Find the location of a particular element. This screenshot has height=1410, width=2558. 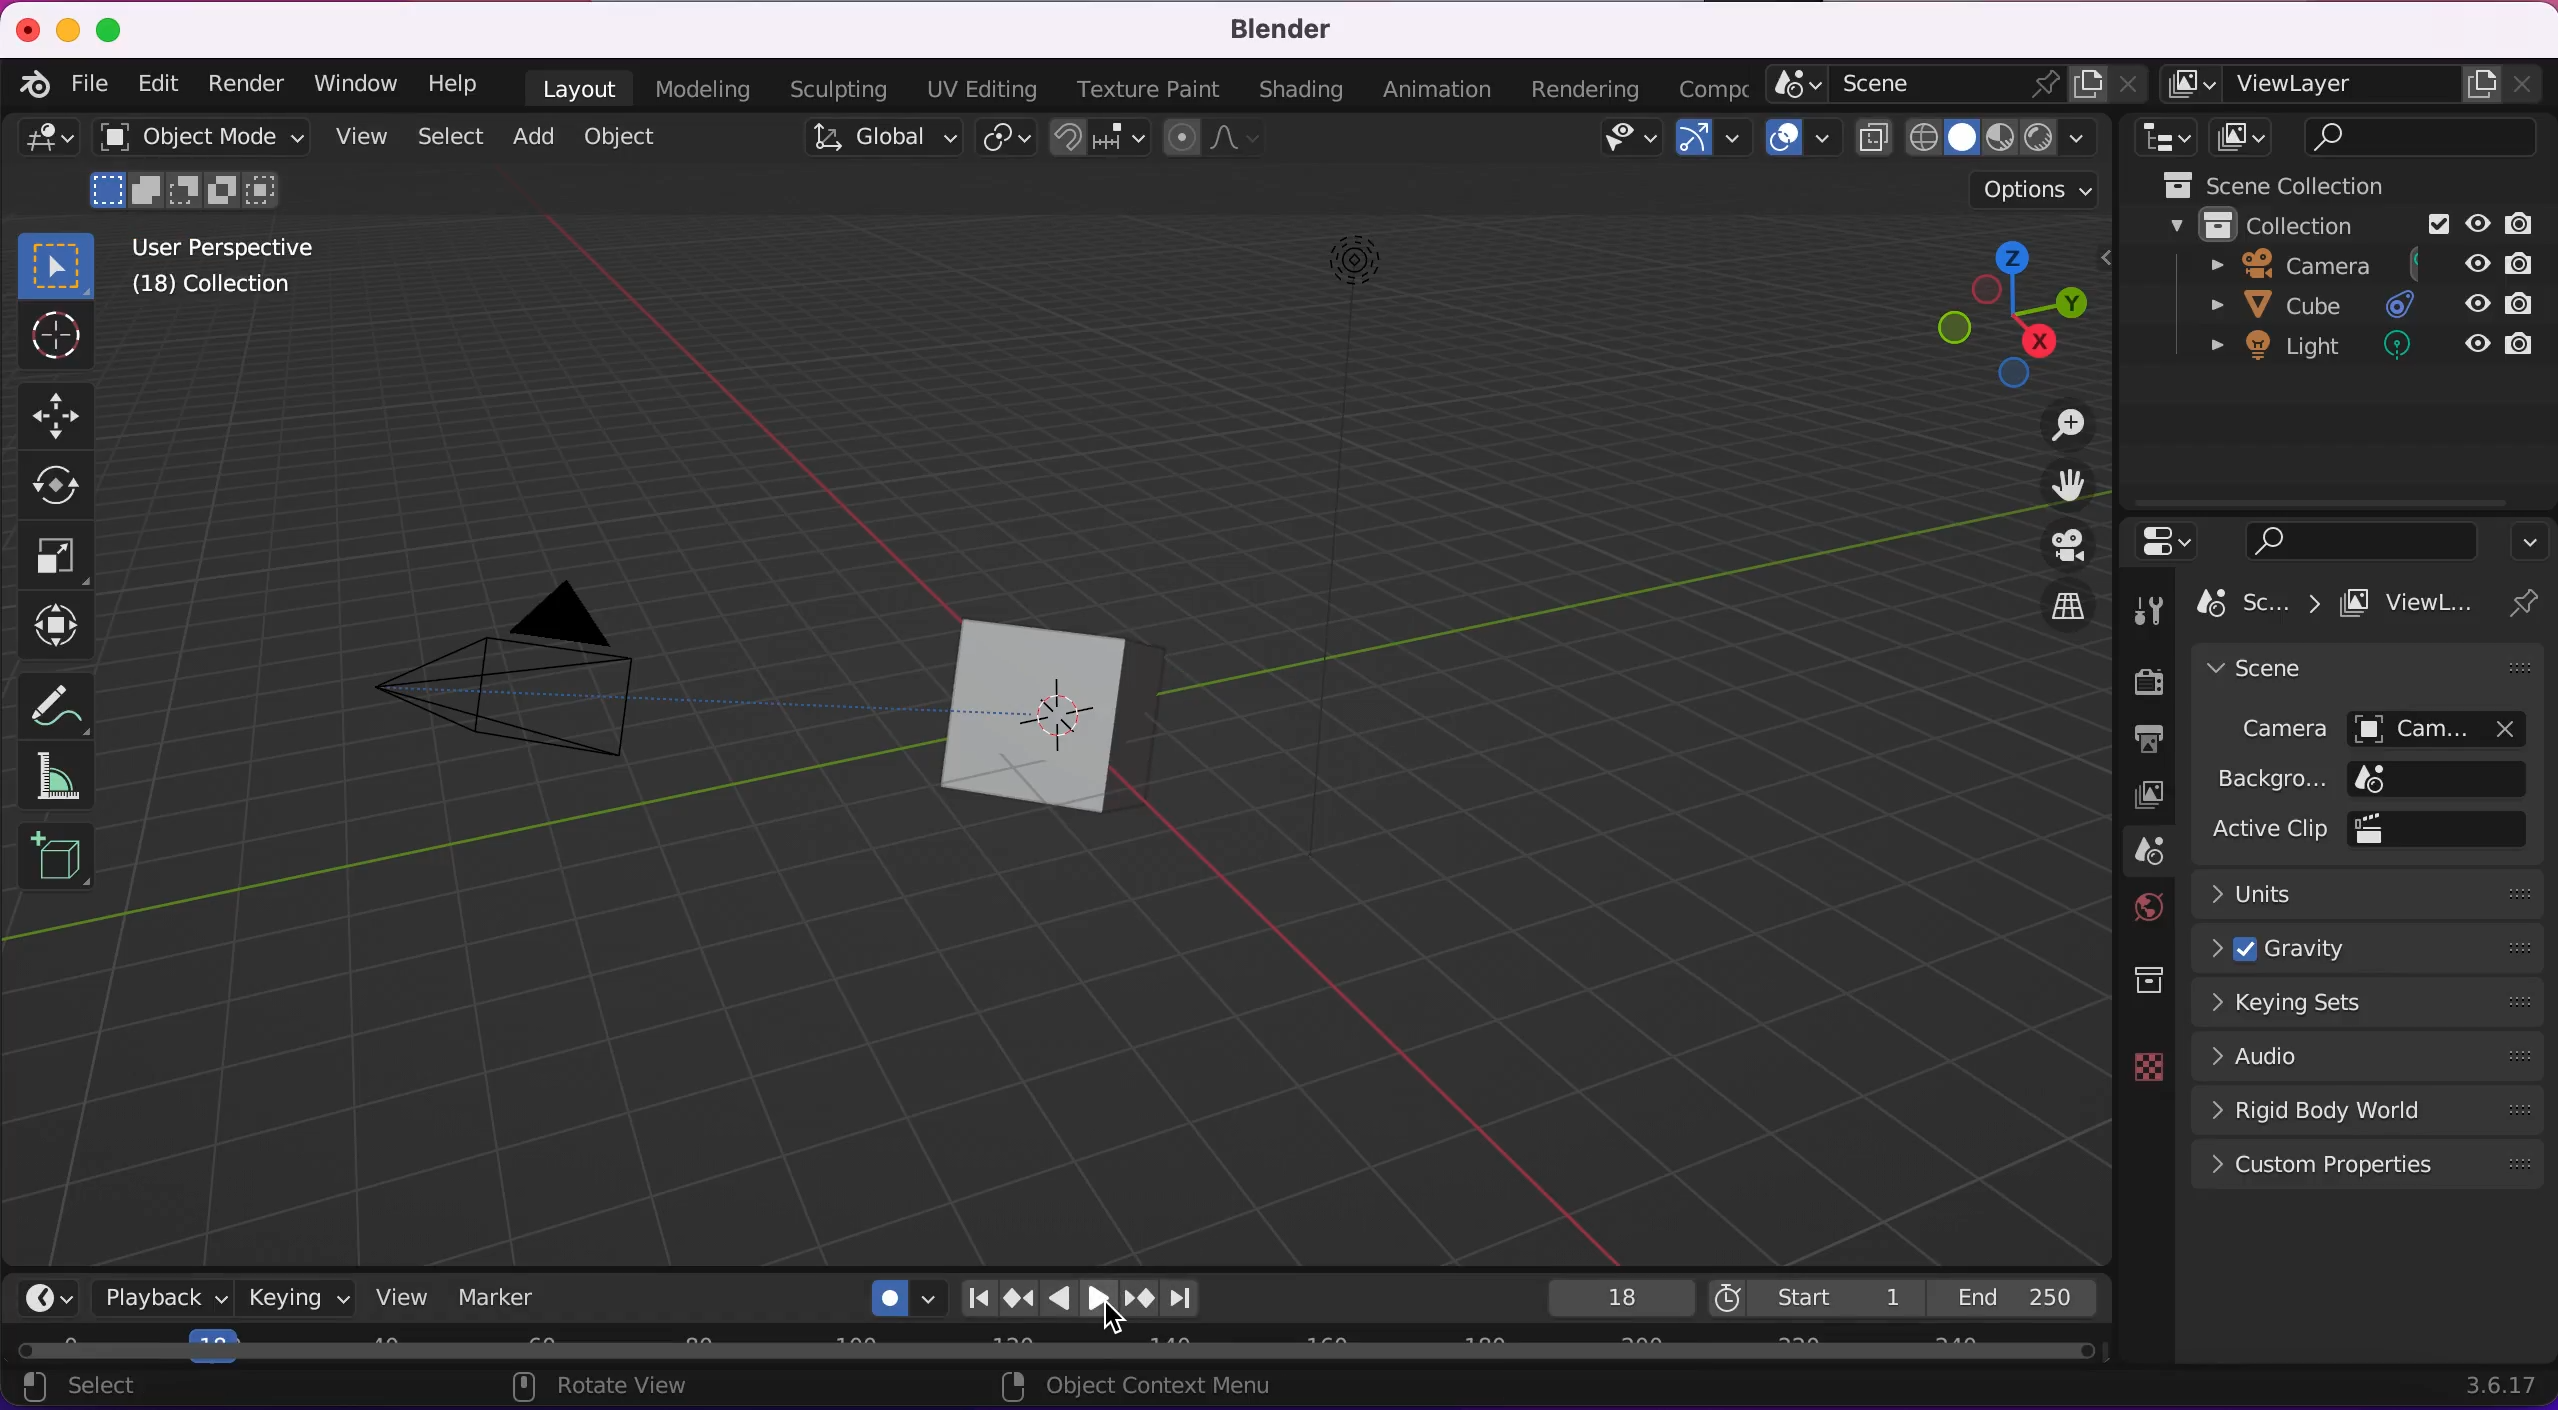

object mode is located at coordinates (198, 167).